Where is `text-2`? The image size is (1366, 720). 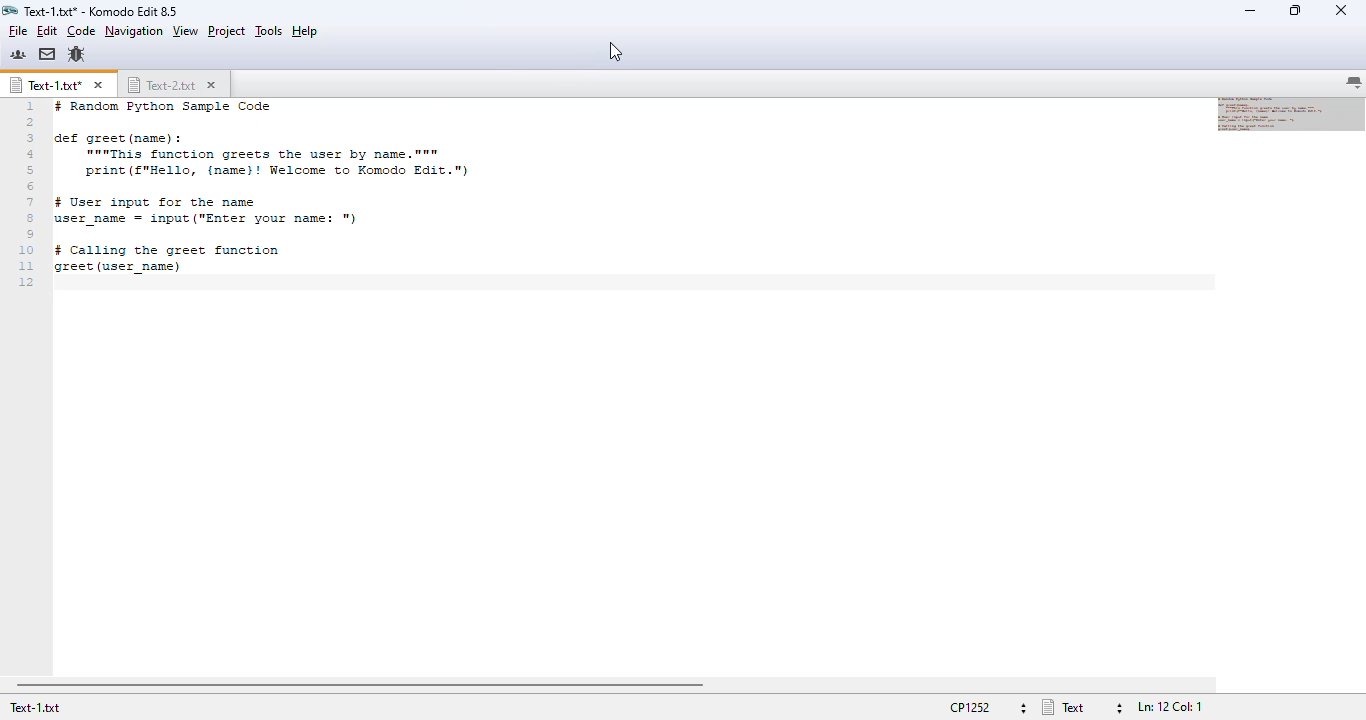
text-2 is located at coordinates (162, 85).